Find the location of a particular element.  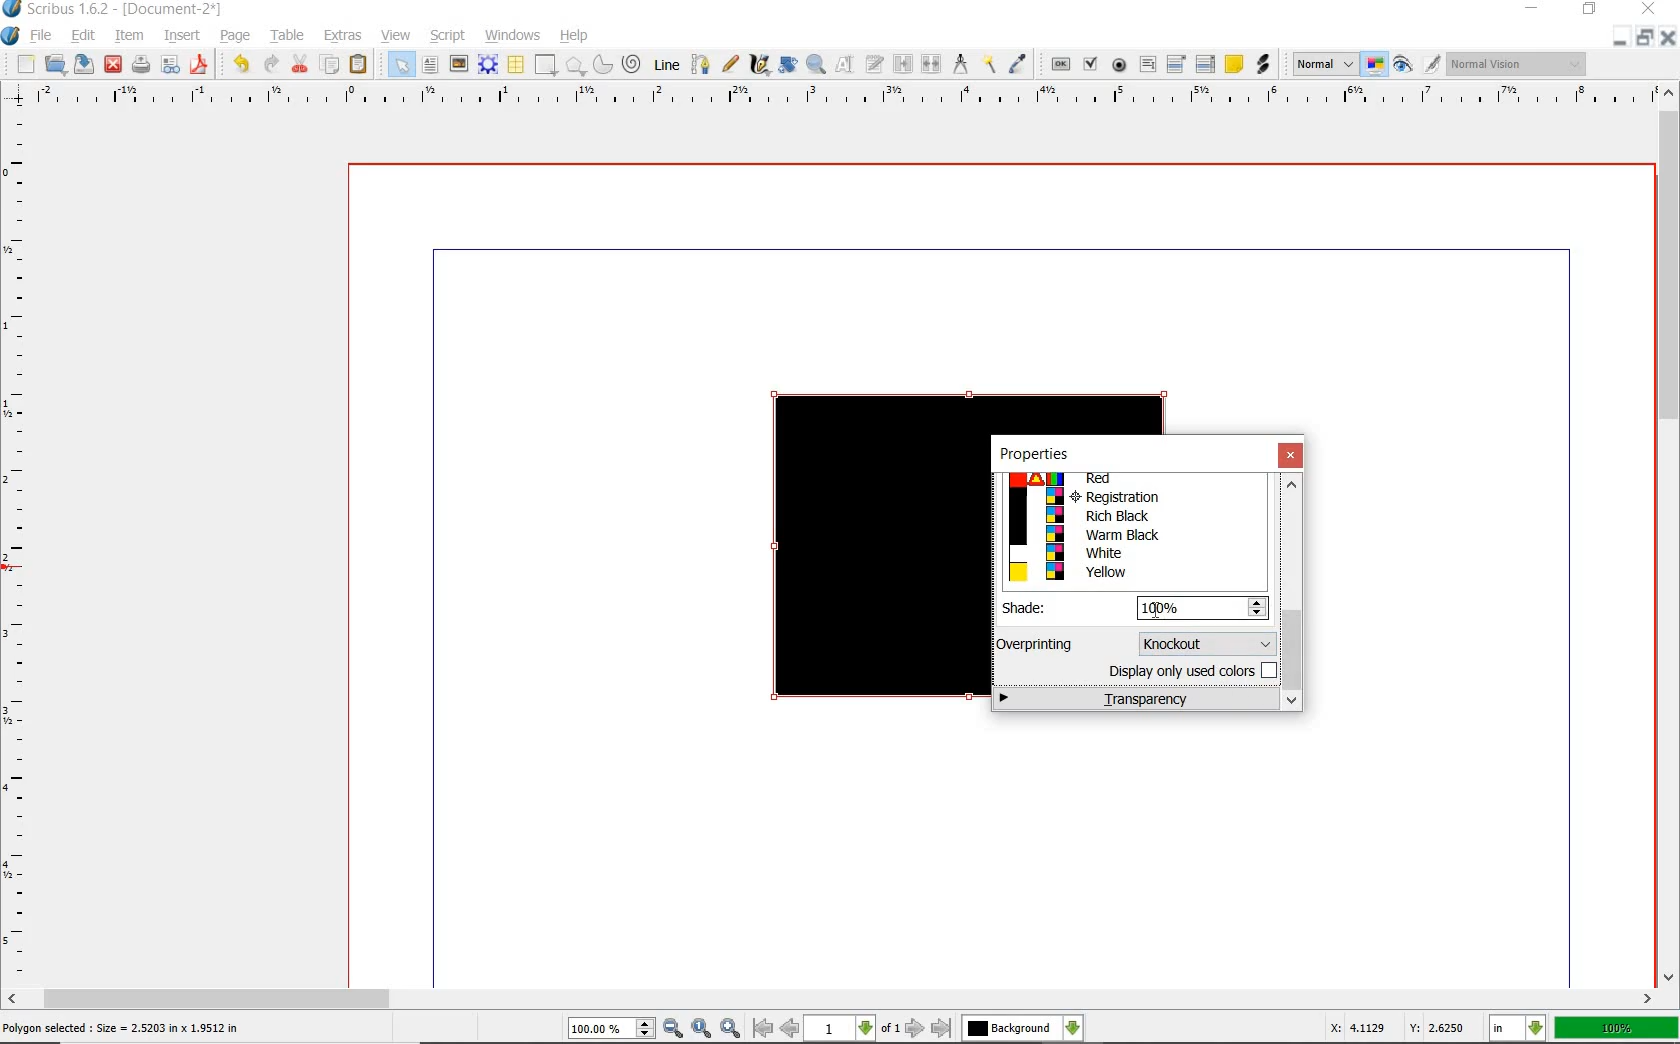

preflight verifier is located at coordinates (171, 65).